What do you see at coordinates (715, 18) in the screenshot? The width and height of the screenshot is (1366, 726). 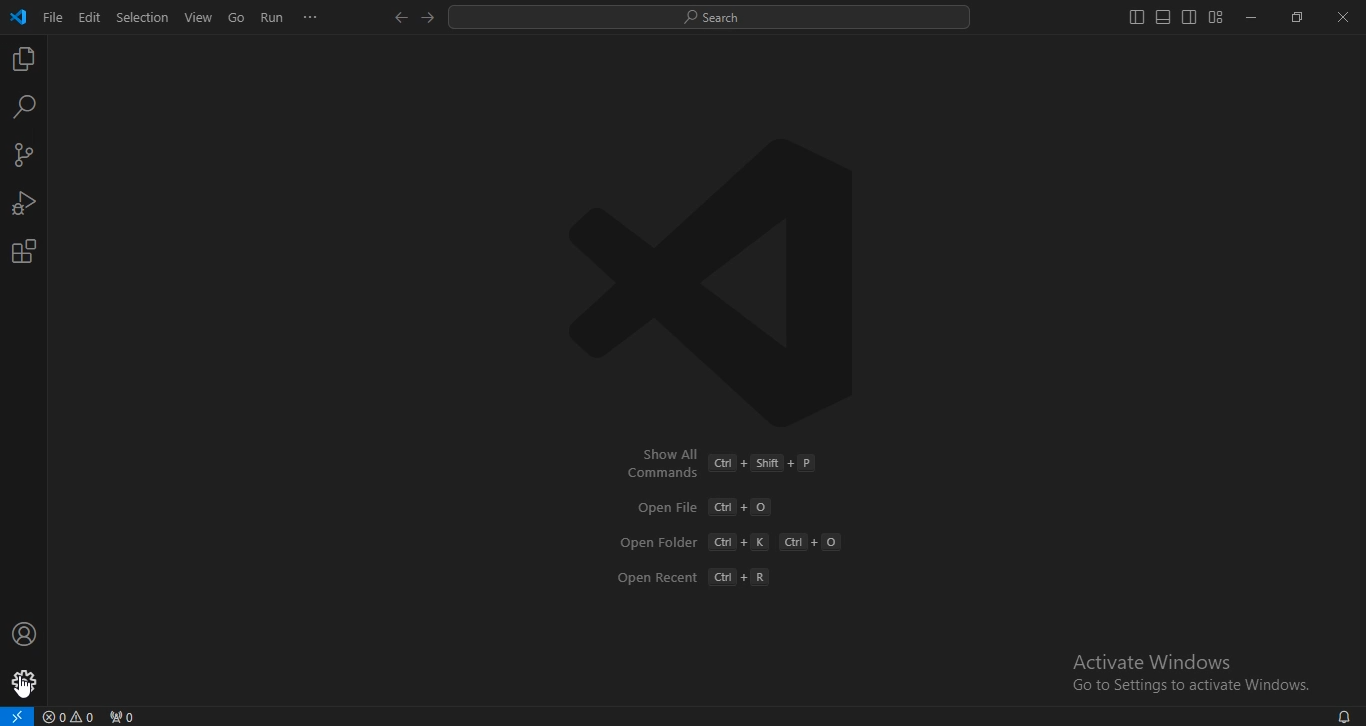 I see `search desktop` at bounding box center [715, 18].